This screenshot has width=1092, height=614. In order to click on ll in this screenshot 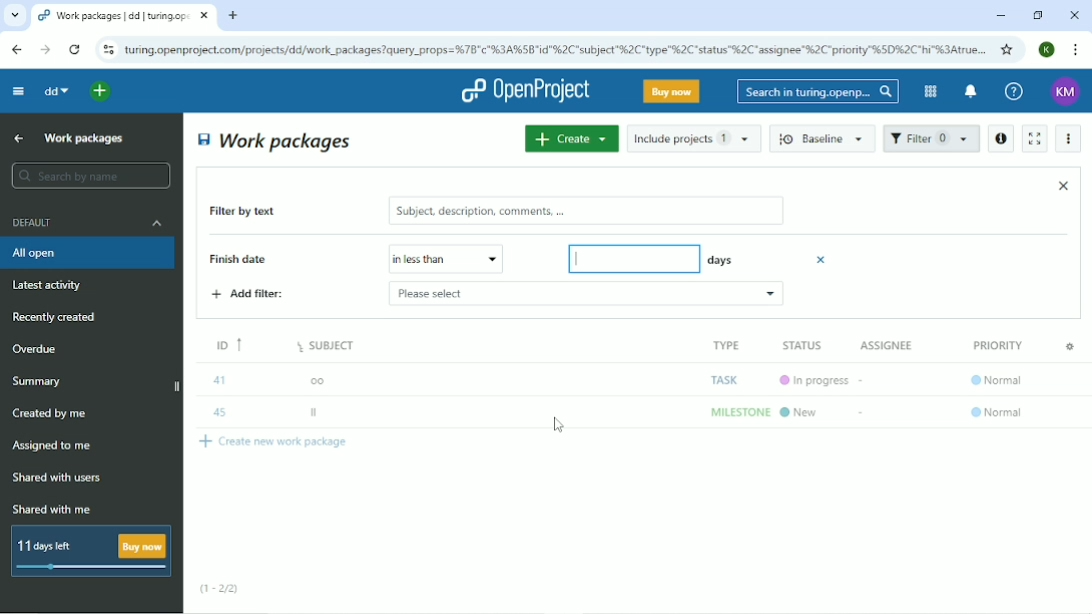, I will do `click(322, 413)`.